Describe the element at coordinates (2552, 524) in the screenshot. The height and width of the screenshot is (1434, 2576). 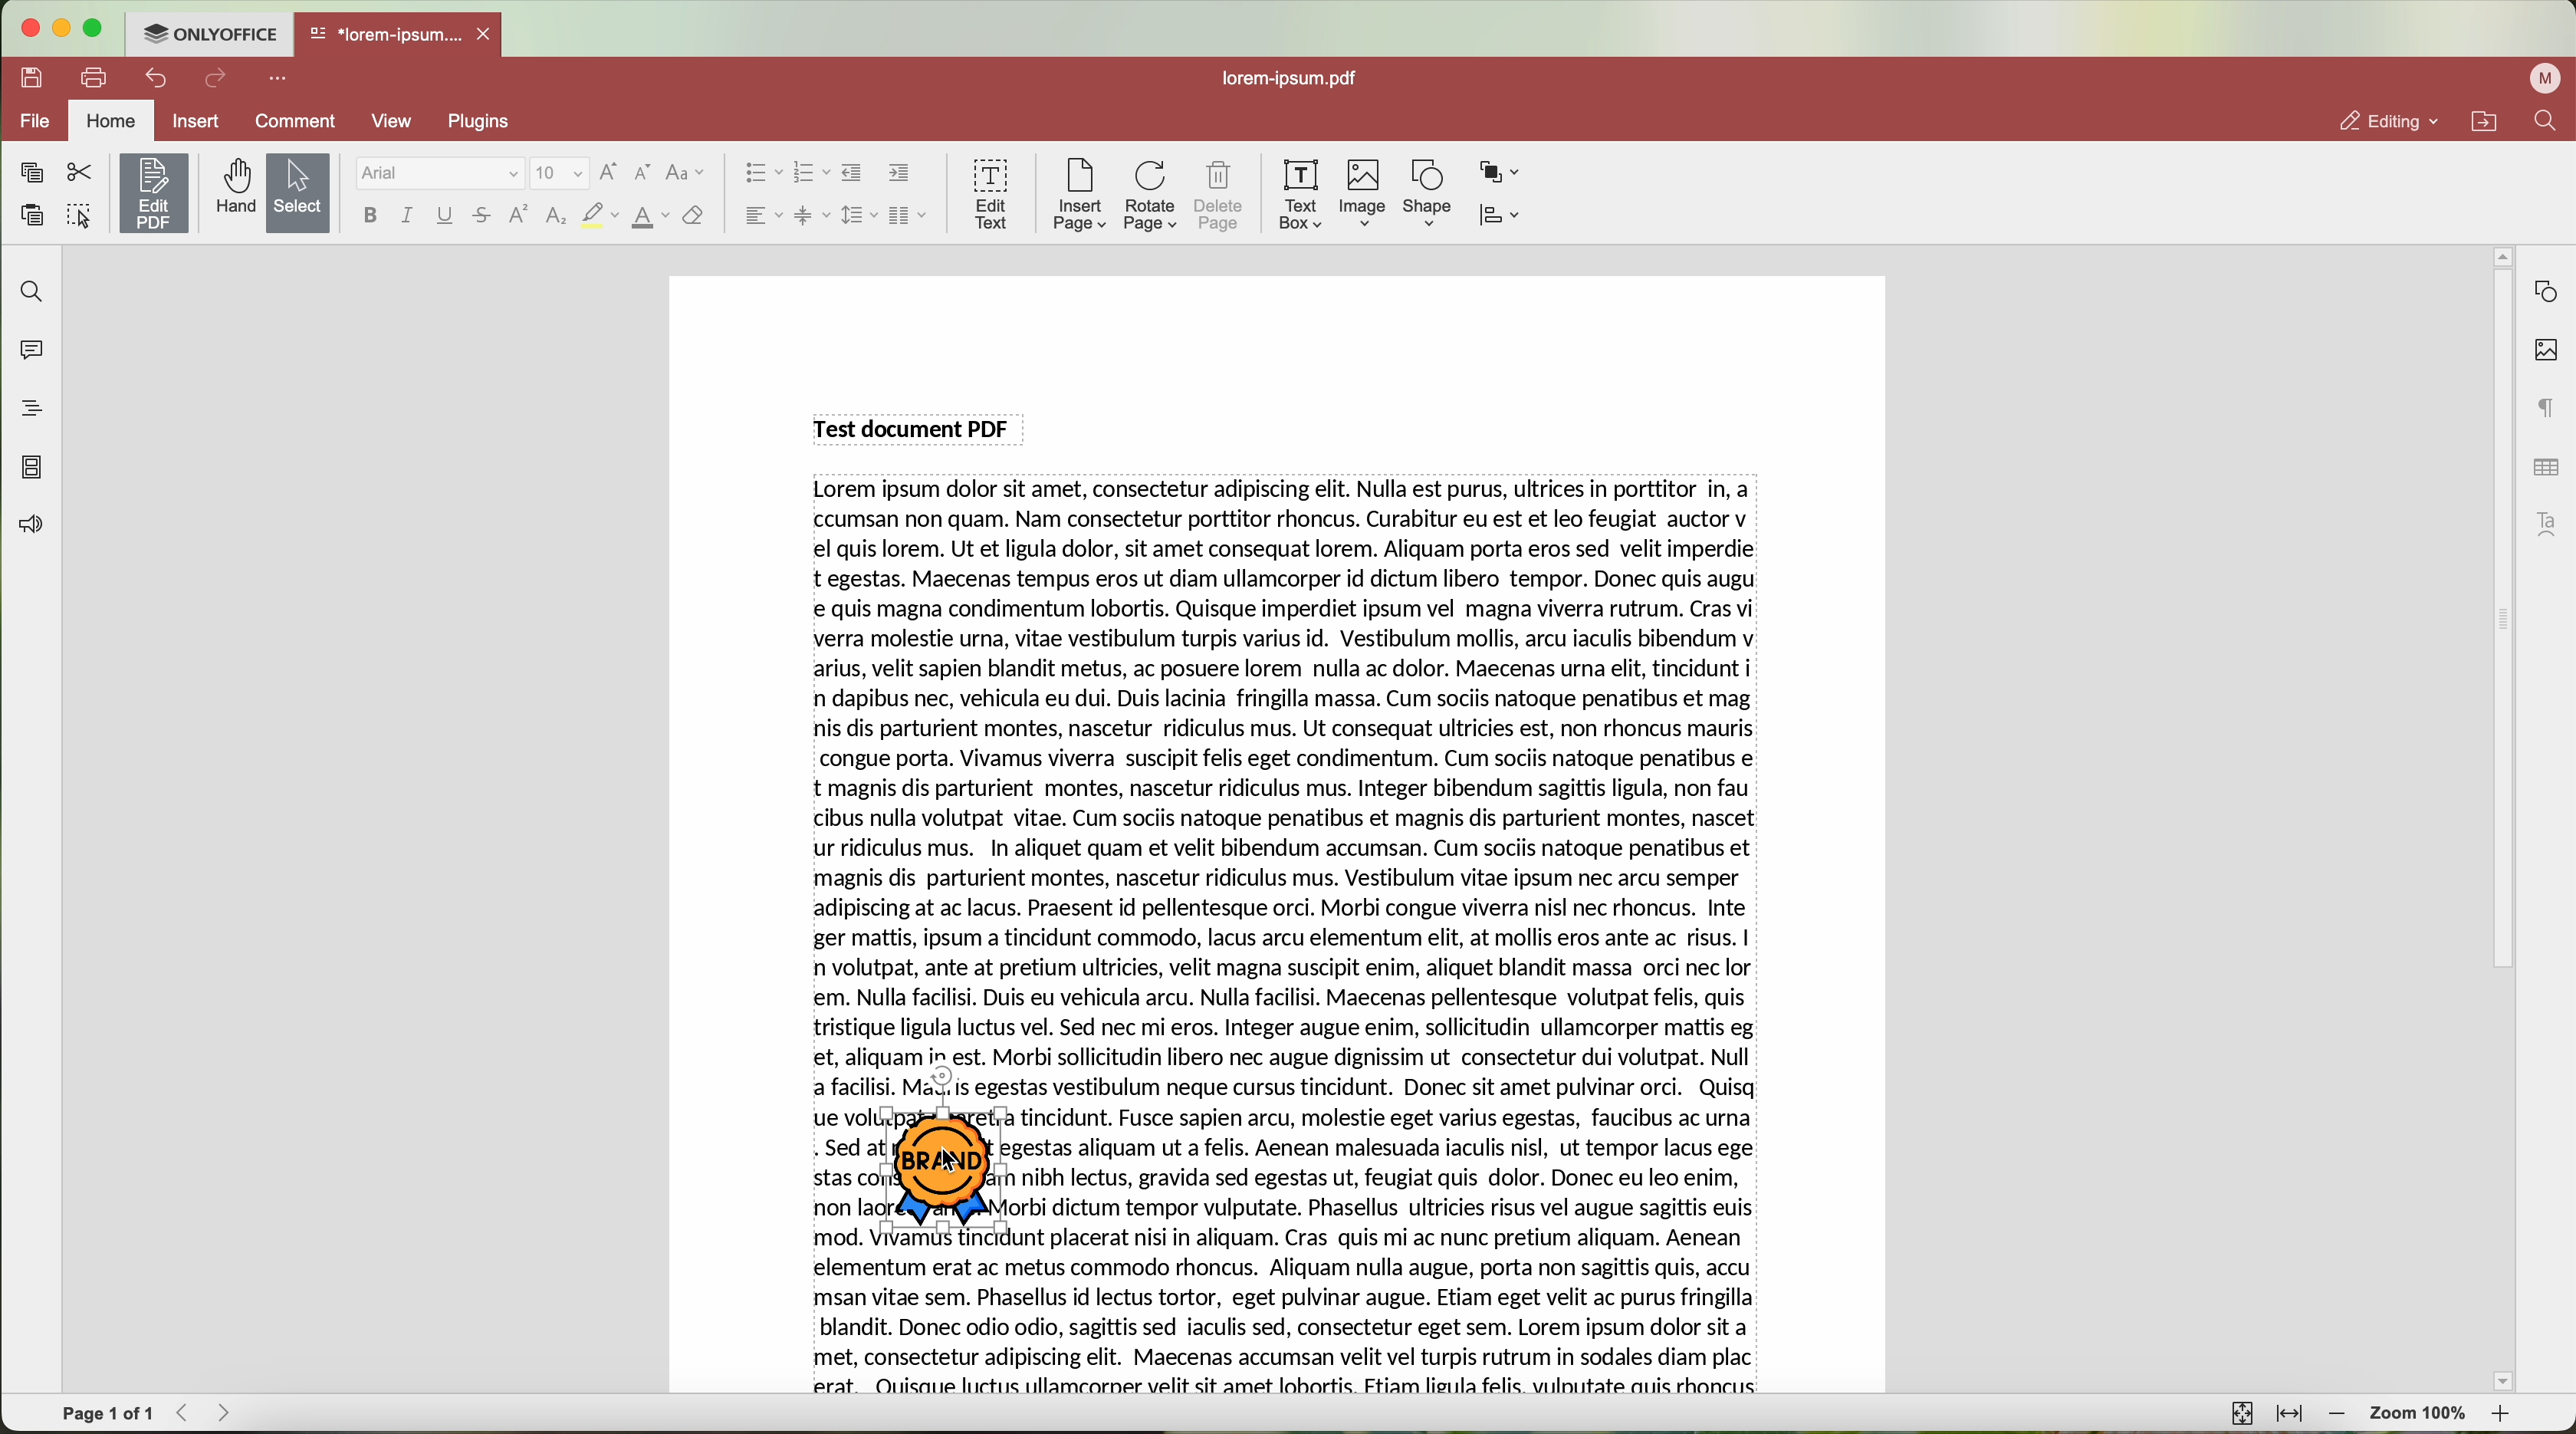
I see `text art settings` at that location.